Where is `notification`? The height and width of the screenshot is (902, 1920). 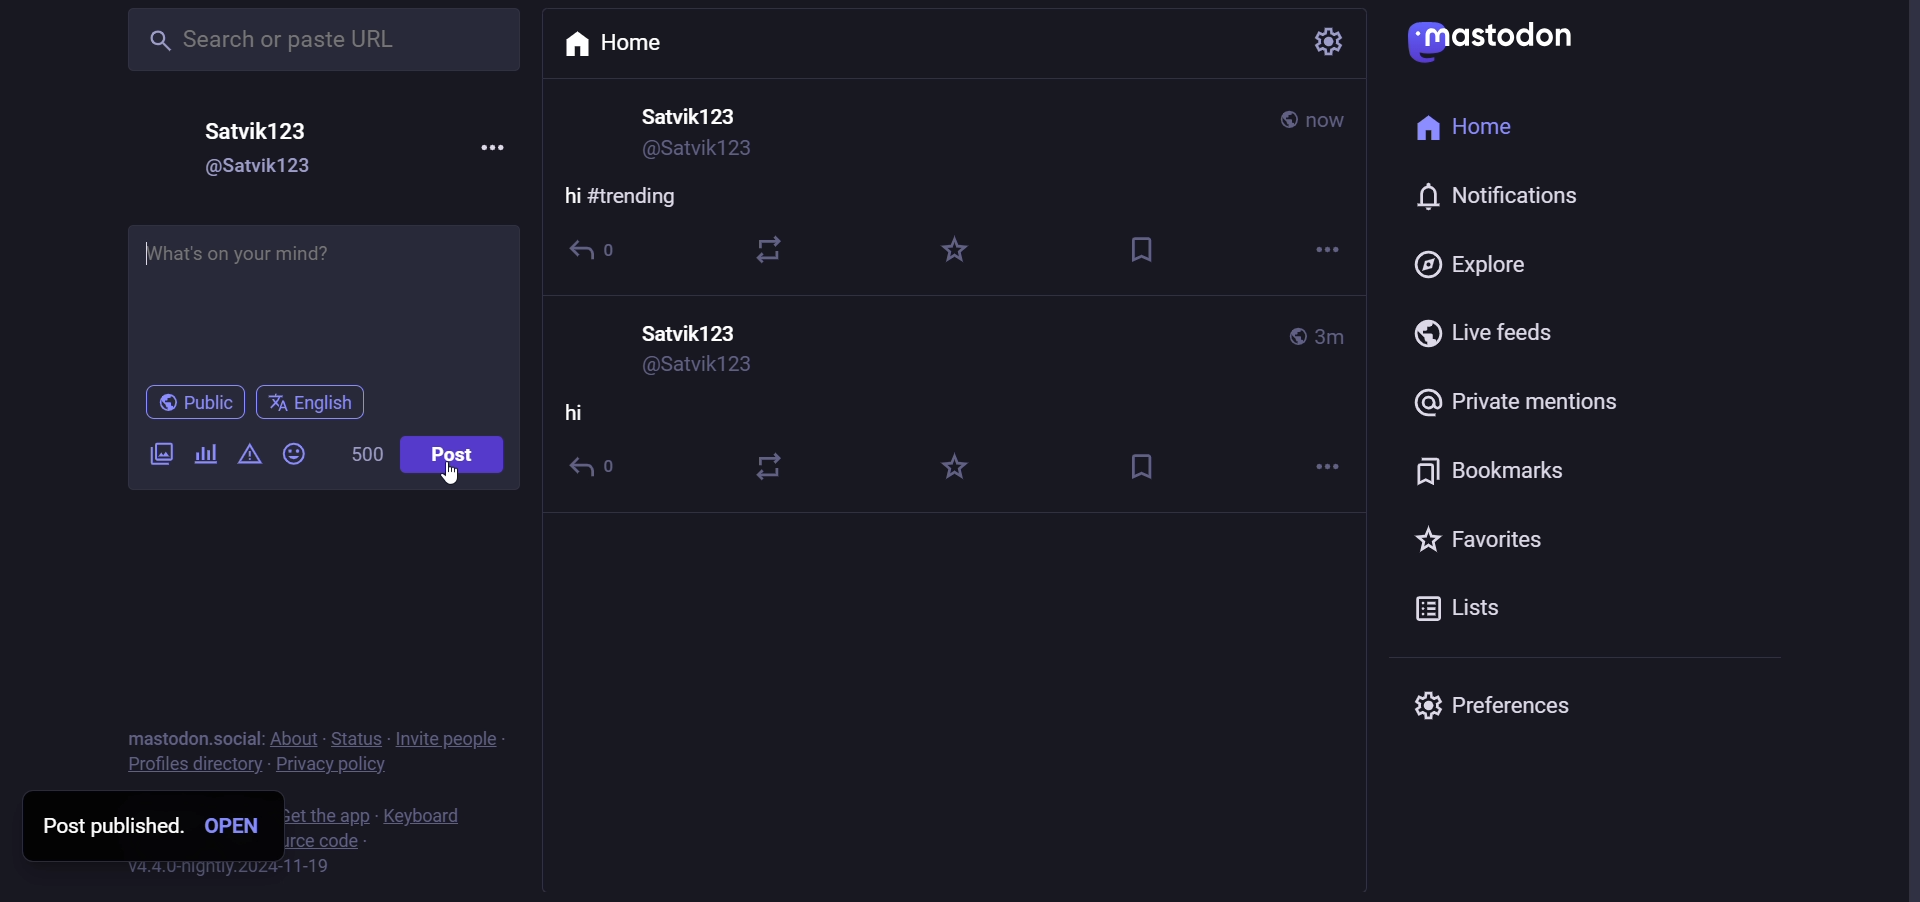
notification is located at coordinates (1492, 197).